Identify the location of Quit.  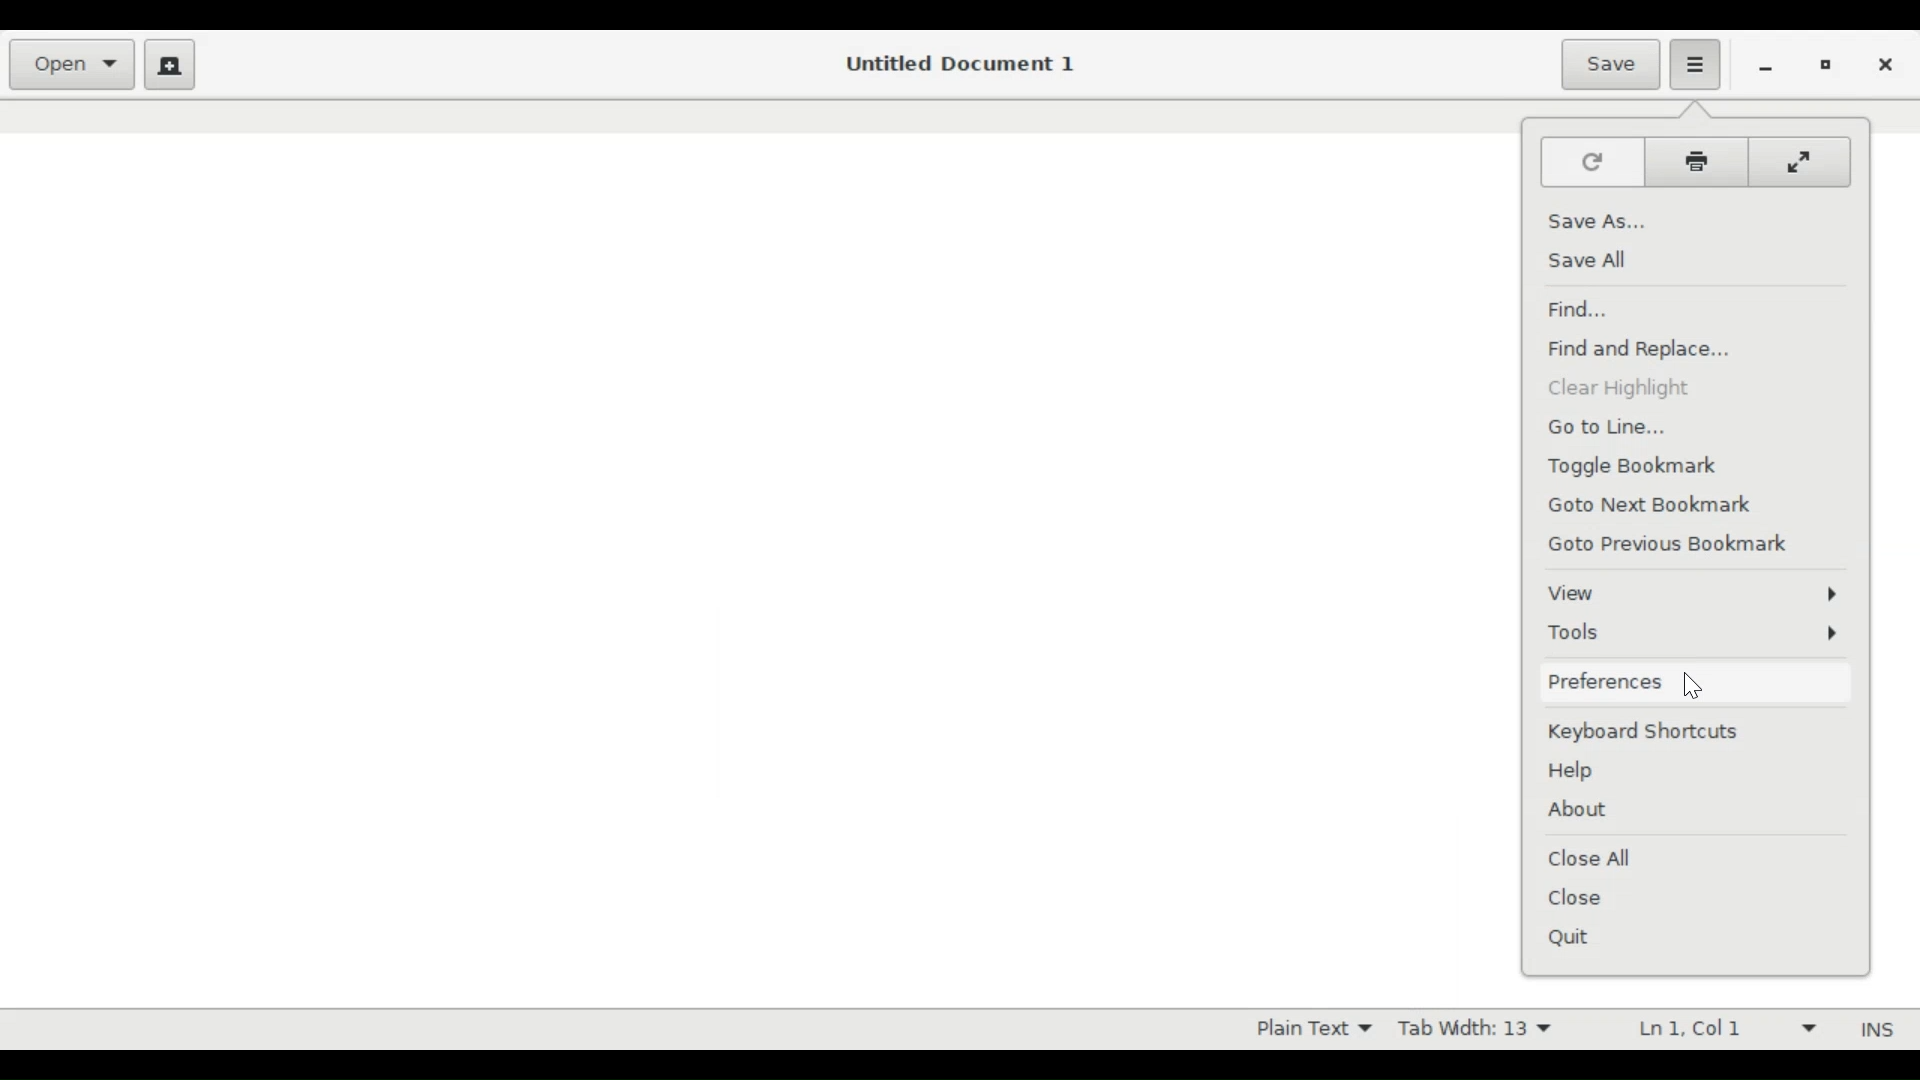
(1573, 939).